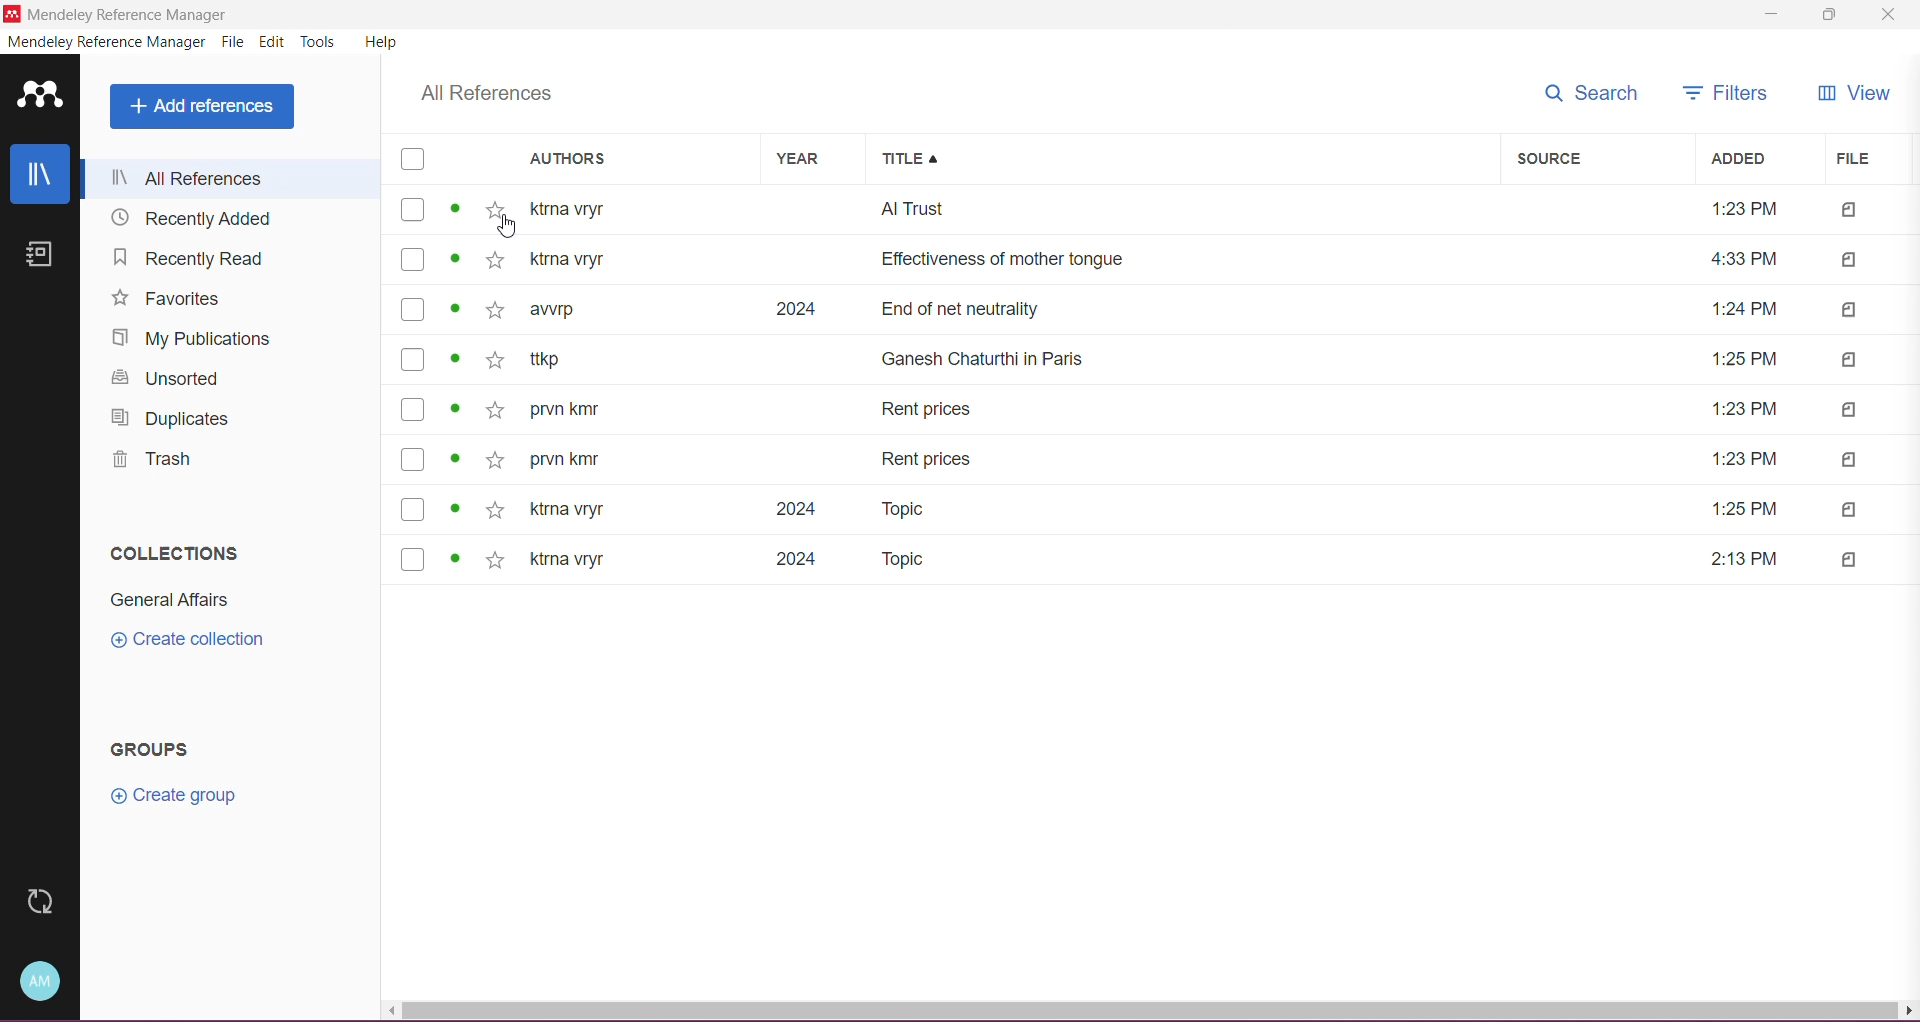 This screenshot has width=1920, height=1022. I want to click on Click to select, so click(413, 409).